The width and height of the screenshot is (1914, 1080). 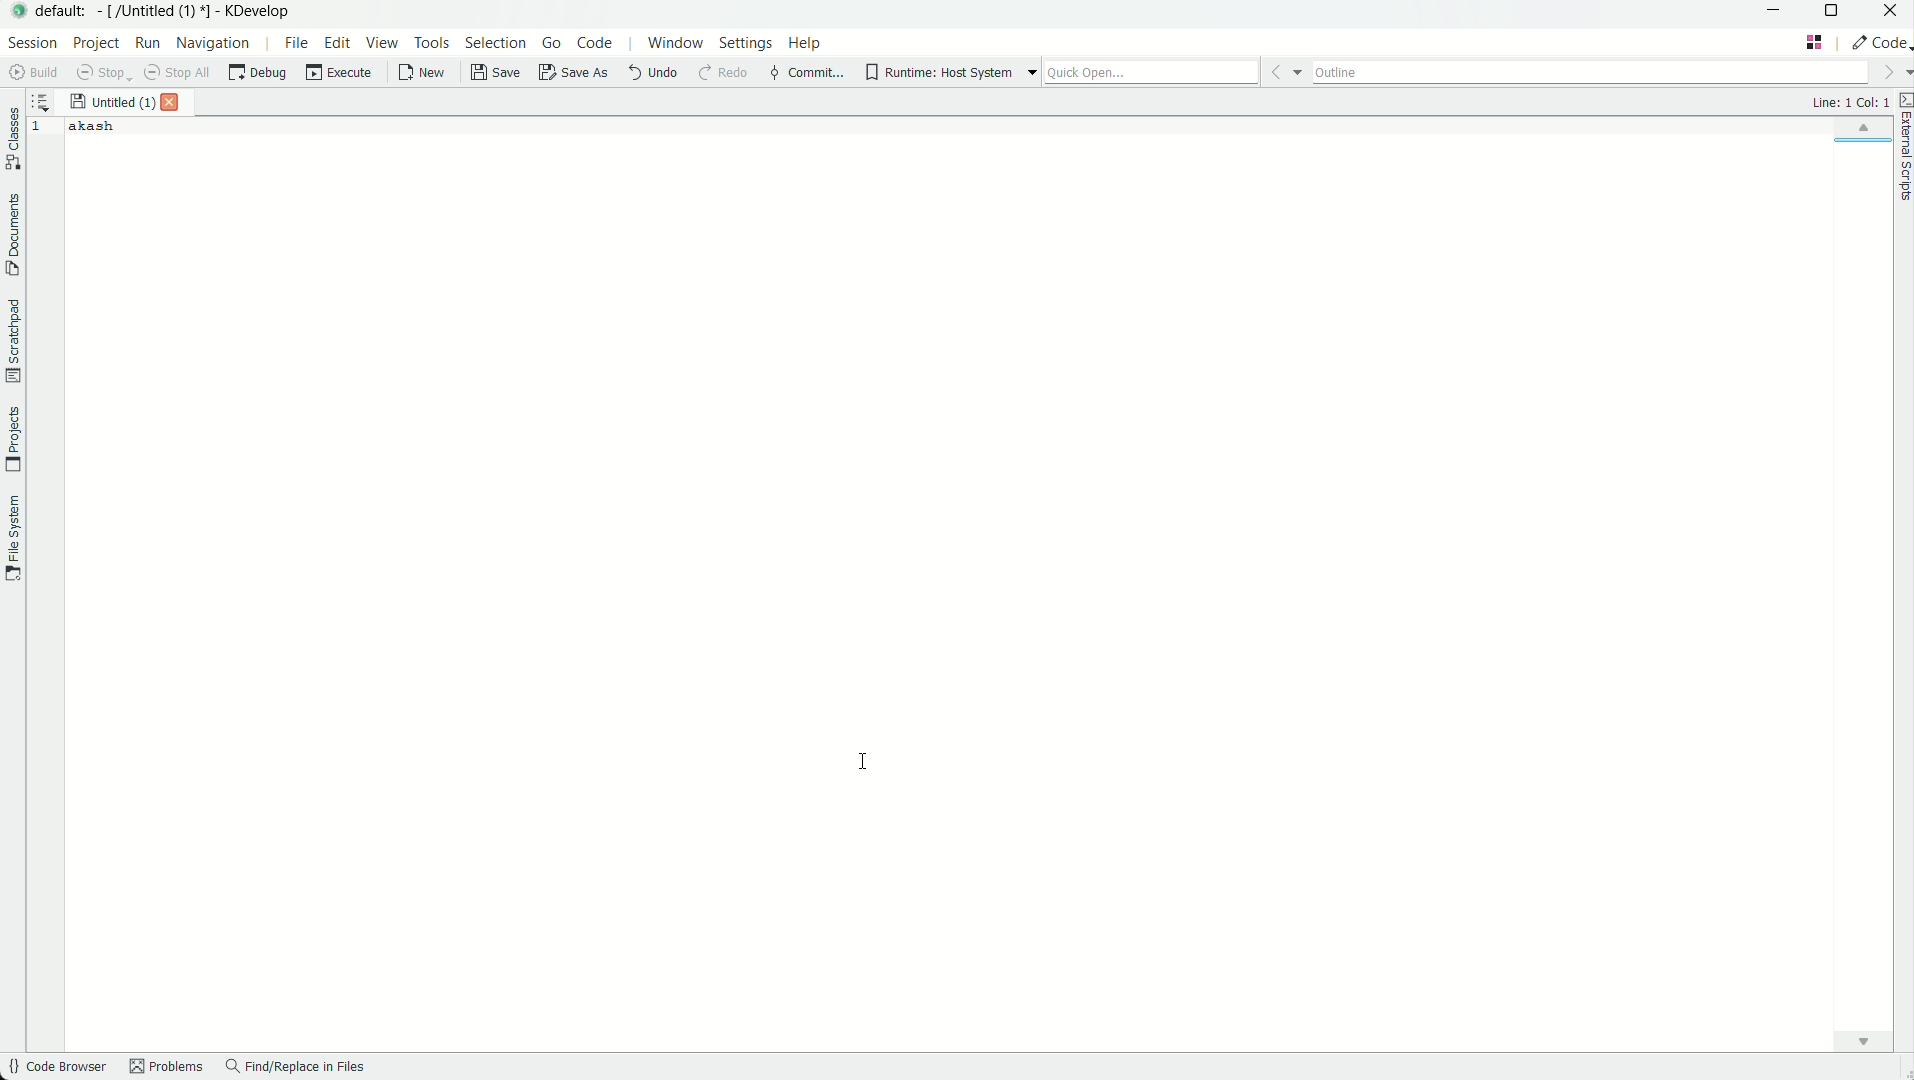 I want to click on settings menu, so click(x=745, y=46).